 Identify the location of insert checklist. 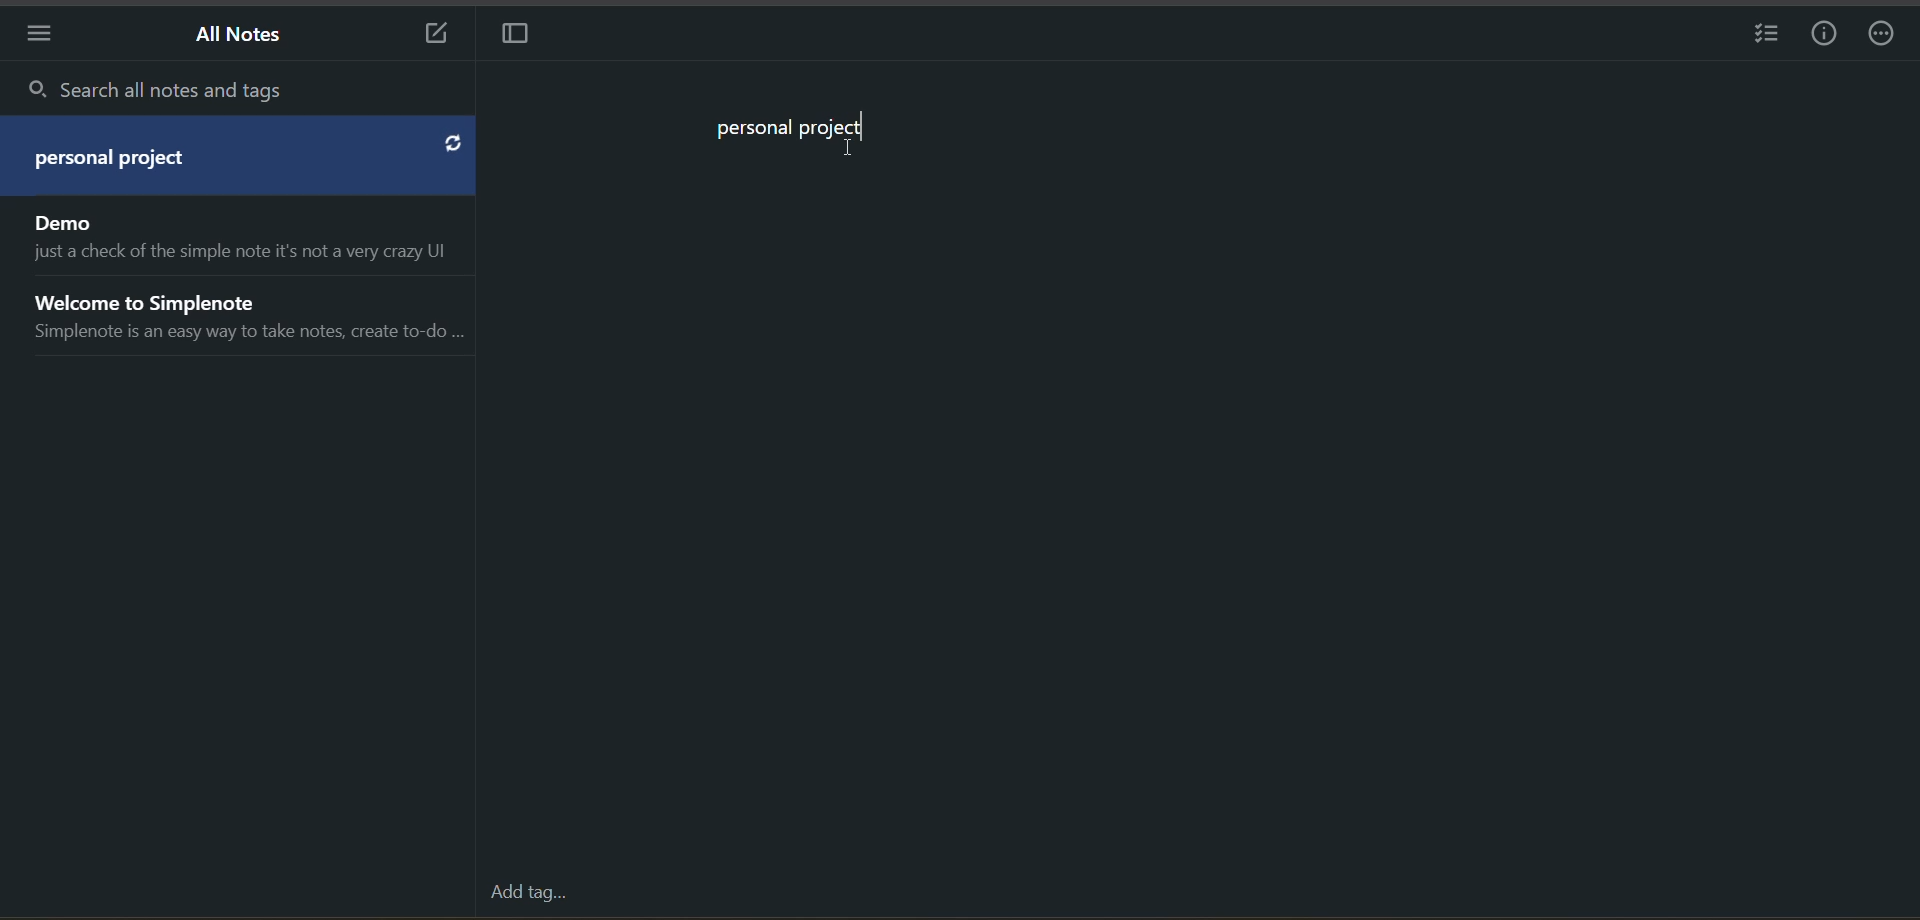
(1761, 38).